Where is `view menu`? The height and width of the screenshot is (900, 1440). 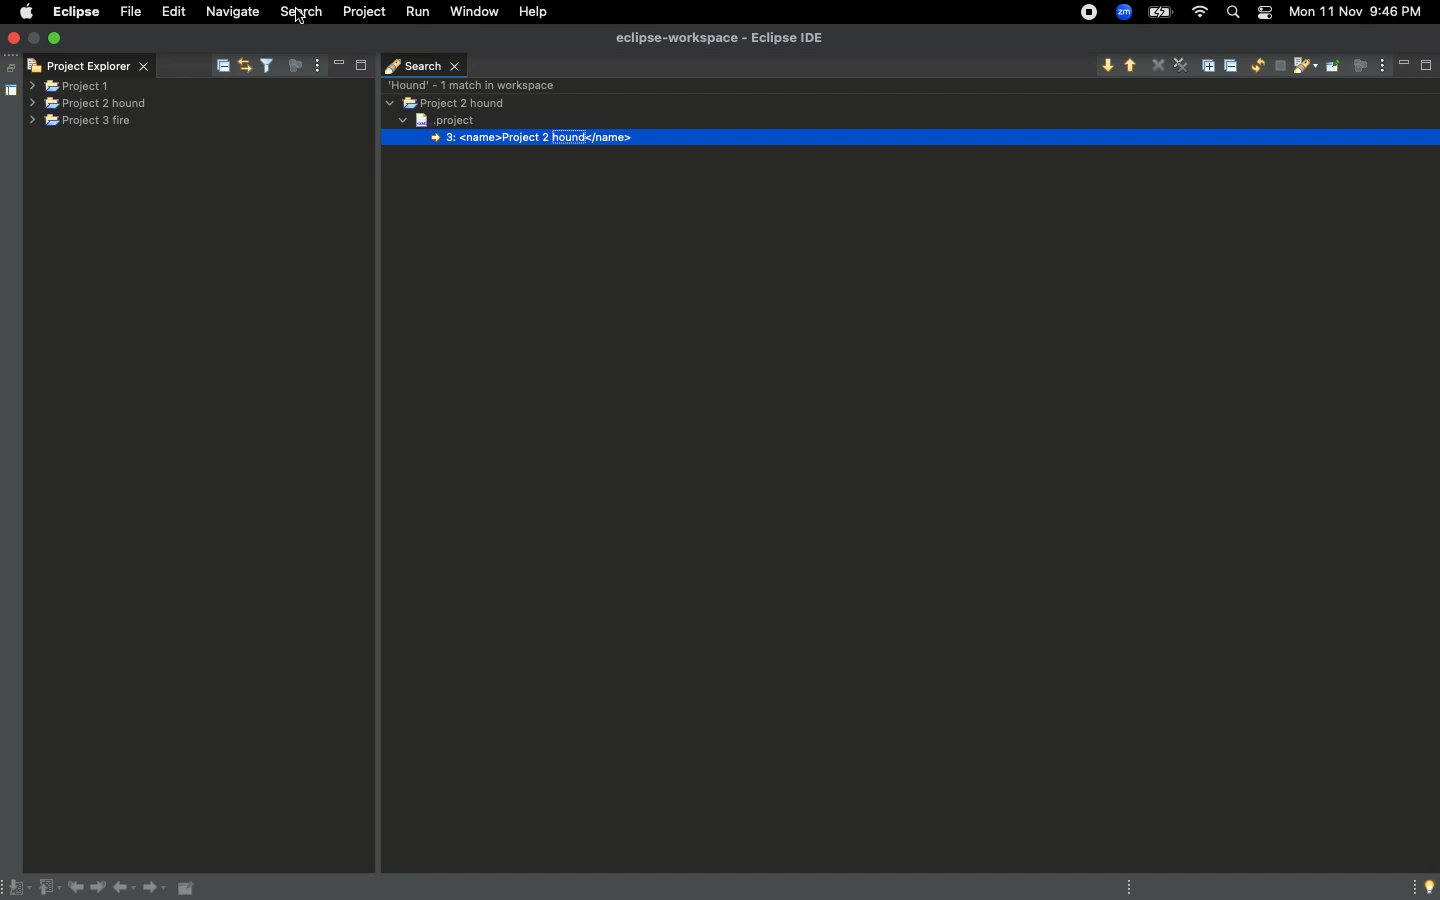
view menu is located at coordinates (1383, 61).